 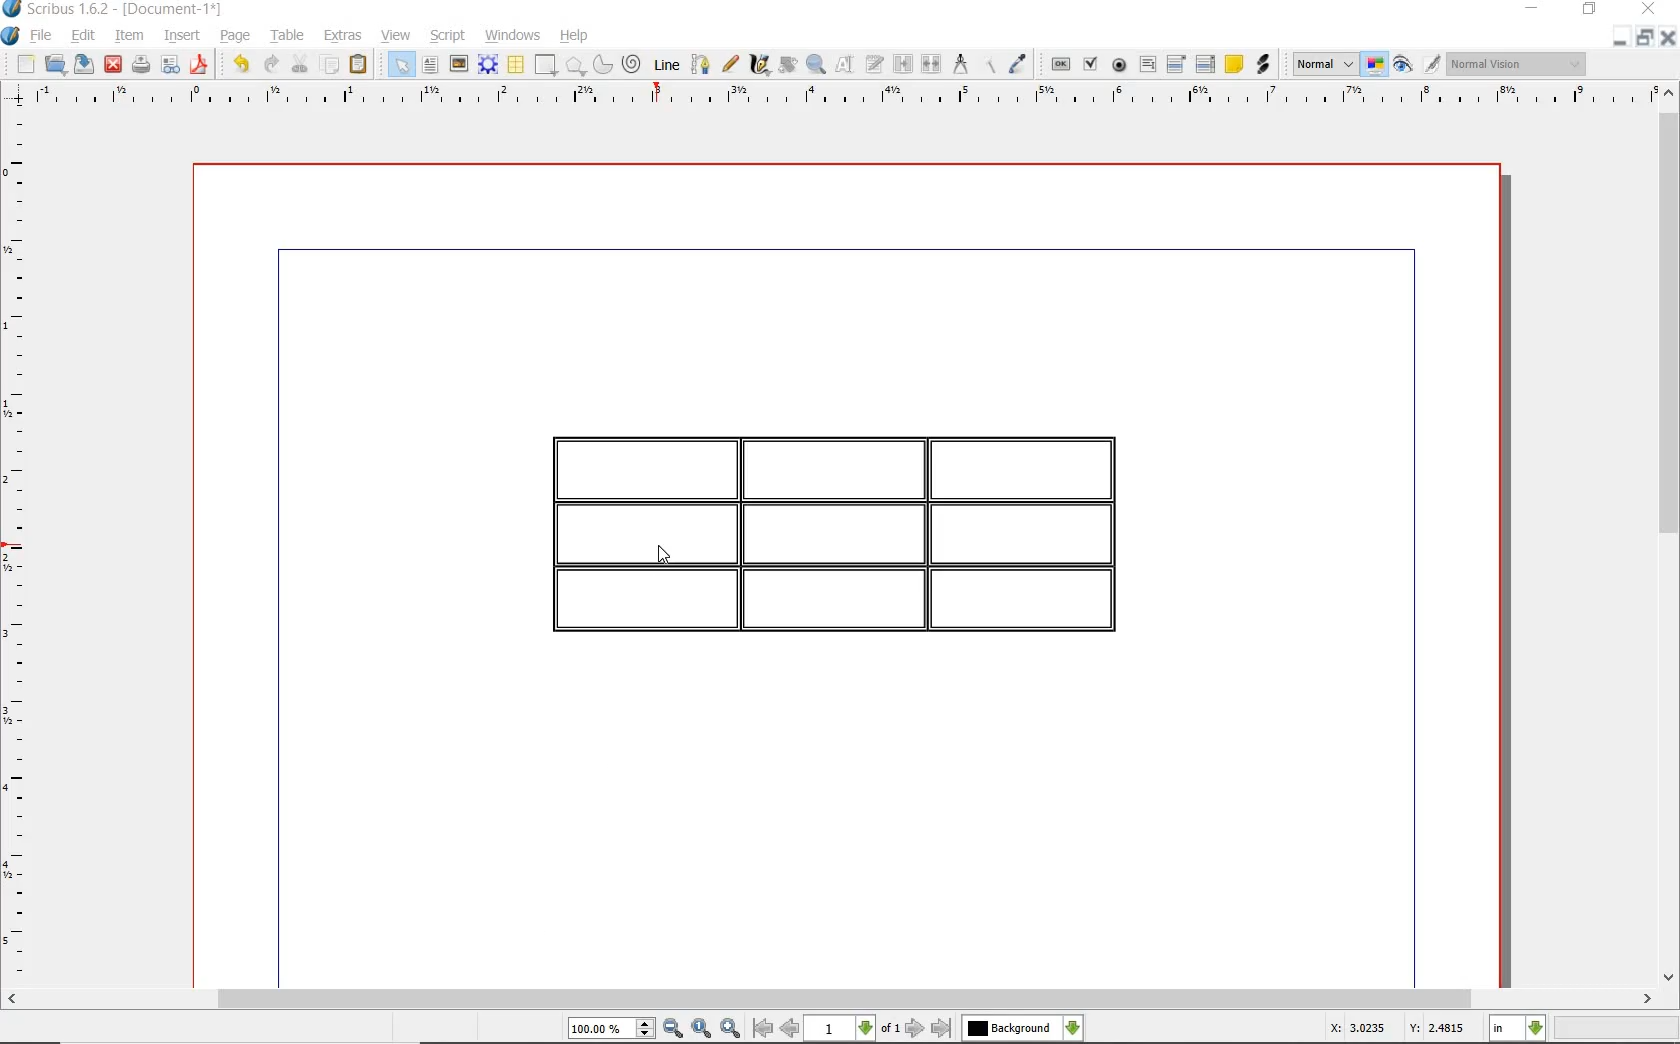 I want to click on ruler, so click(x=833, y=98).